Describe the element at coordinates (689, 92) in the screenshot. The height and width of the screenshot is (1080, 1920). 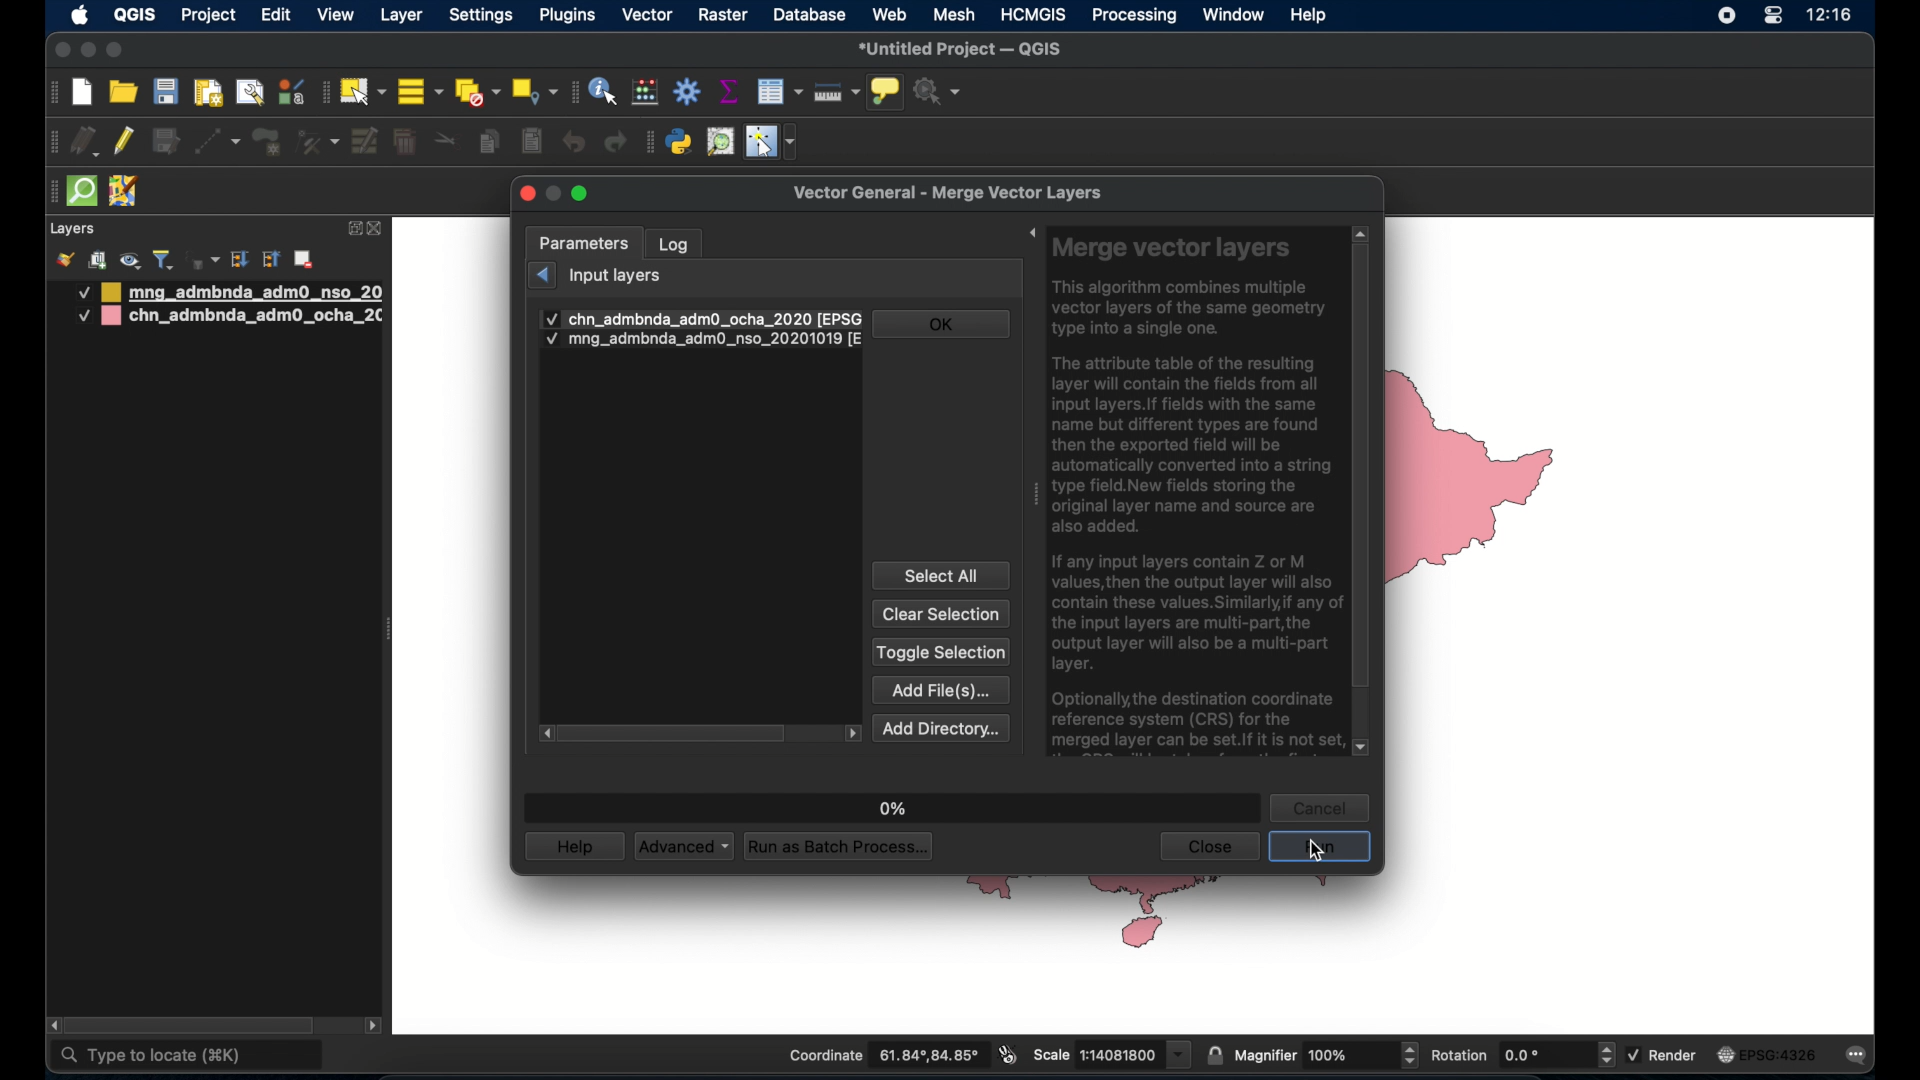
I see `toolbox` at that location.